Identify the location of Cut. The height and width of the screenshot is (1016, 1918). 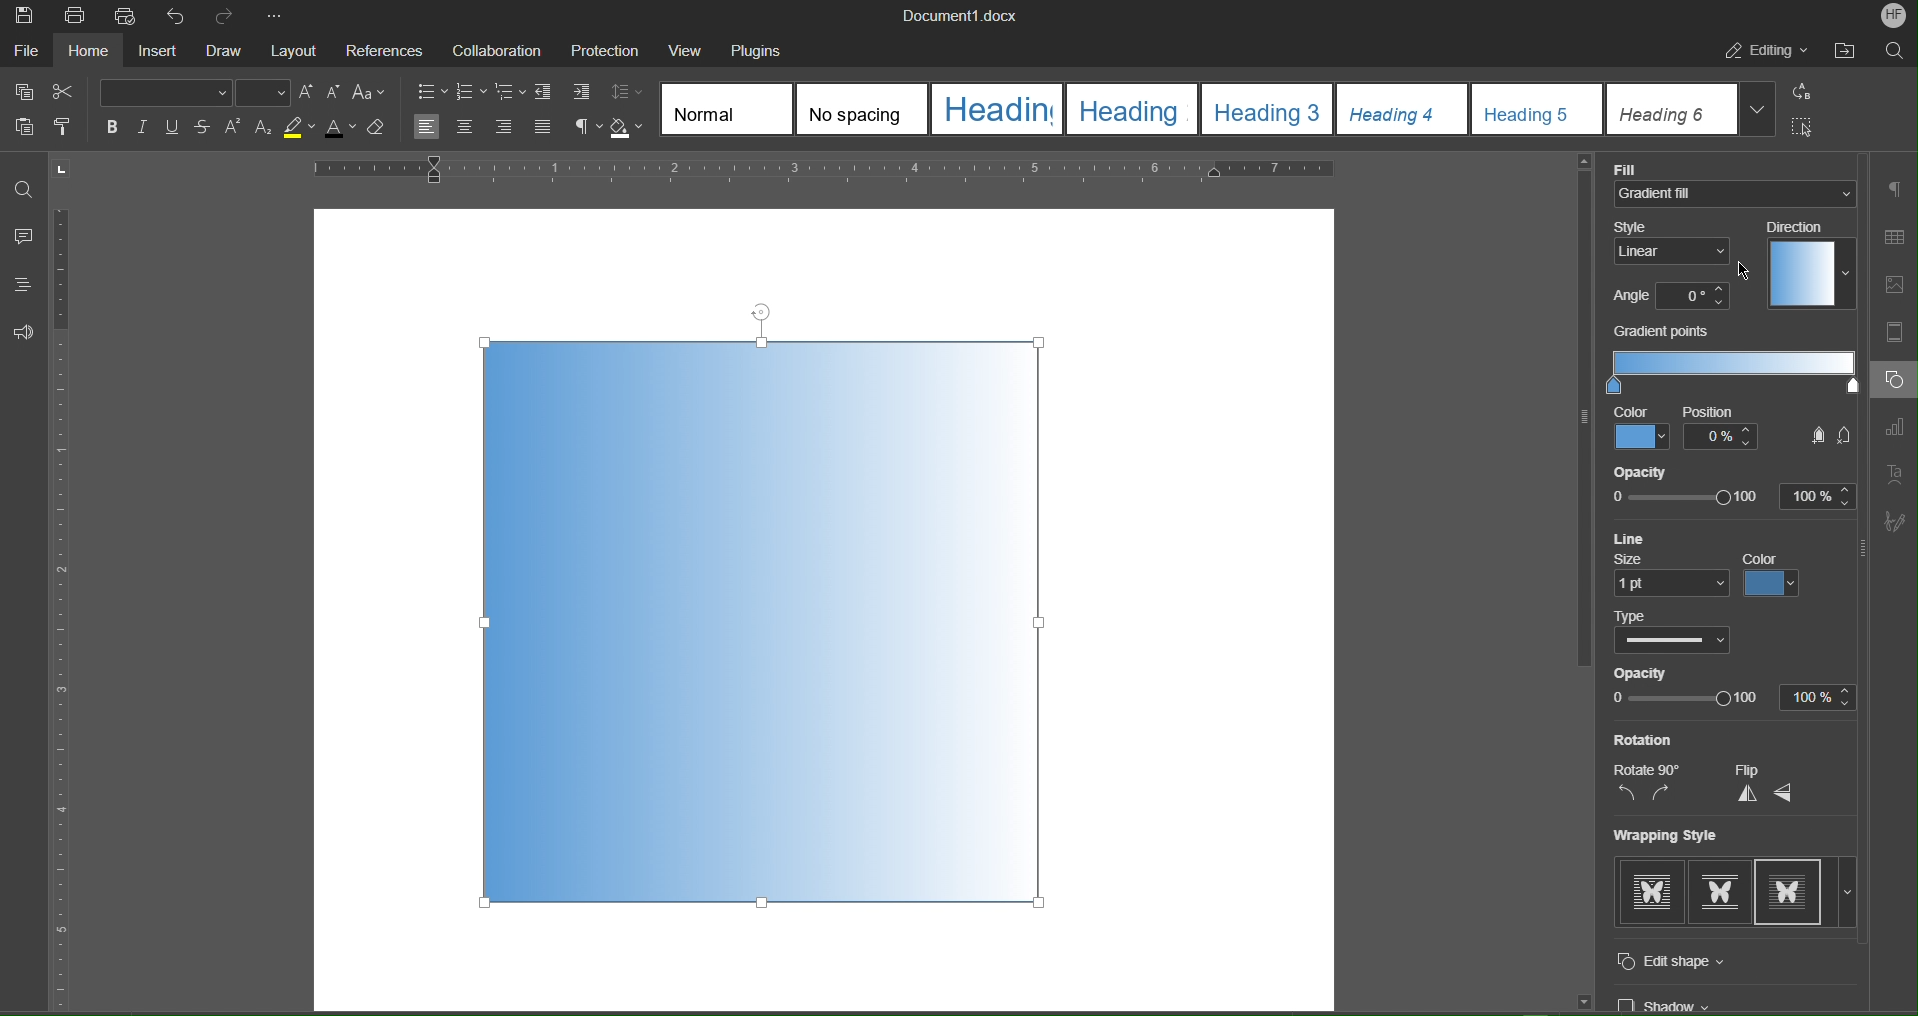
(68, 93).